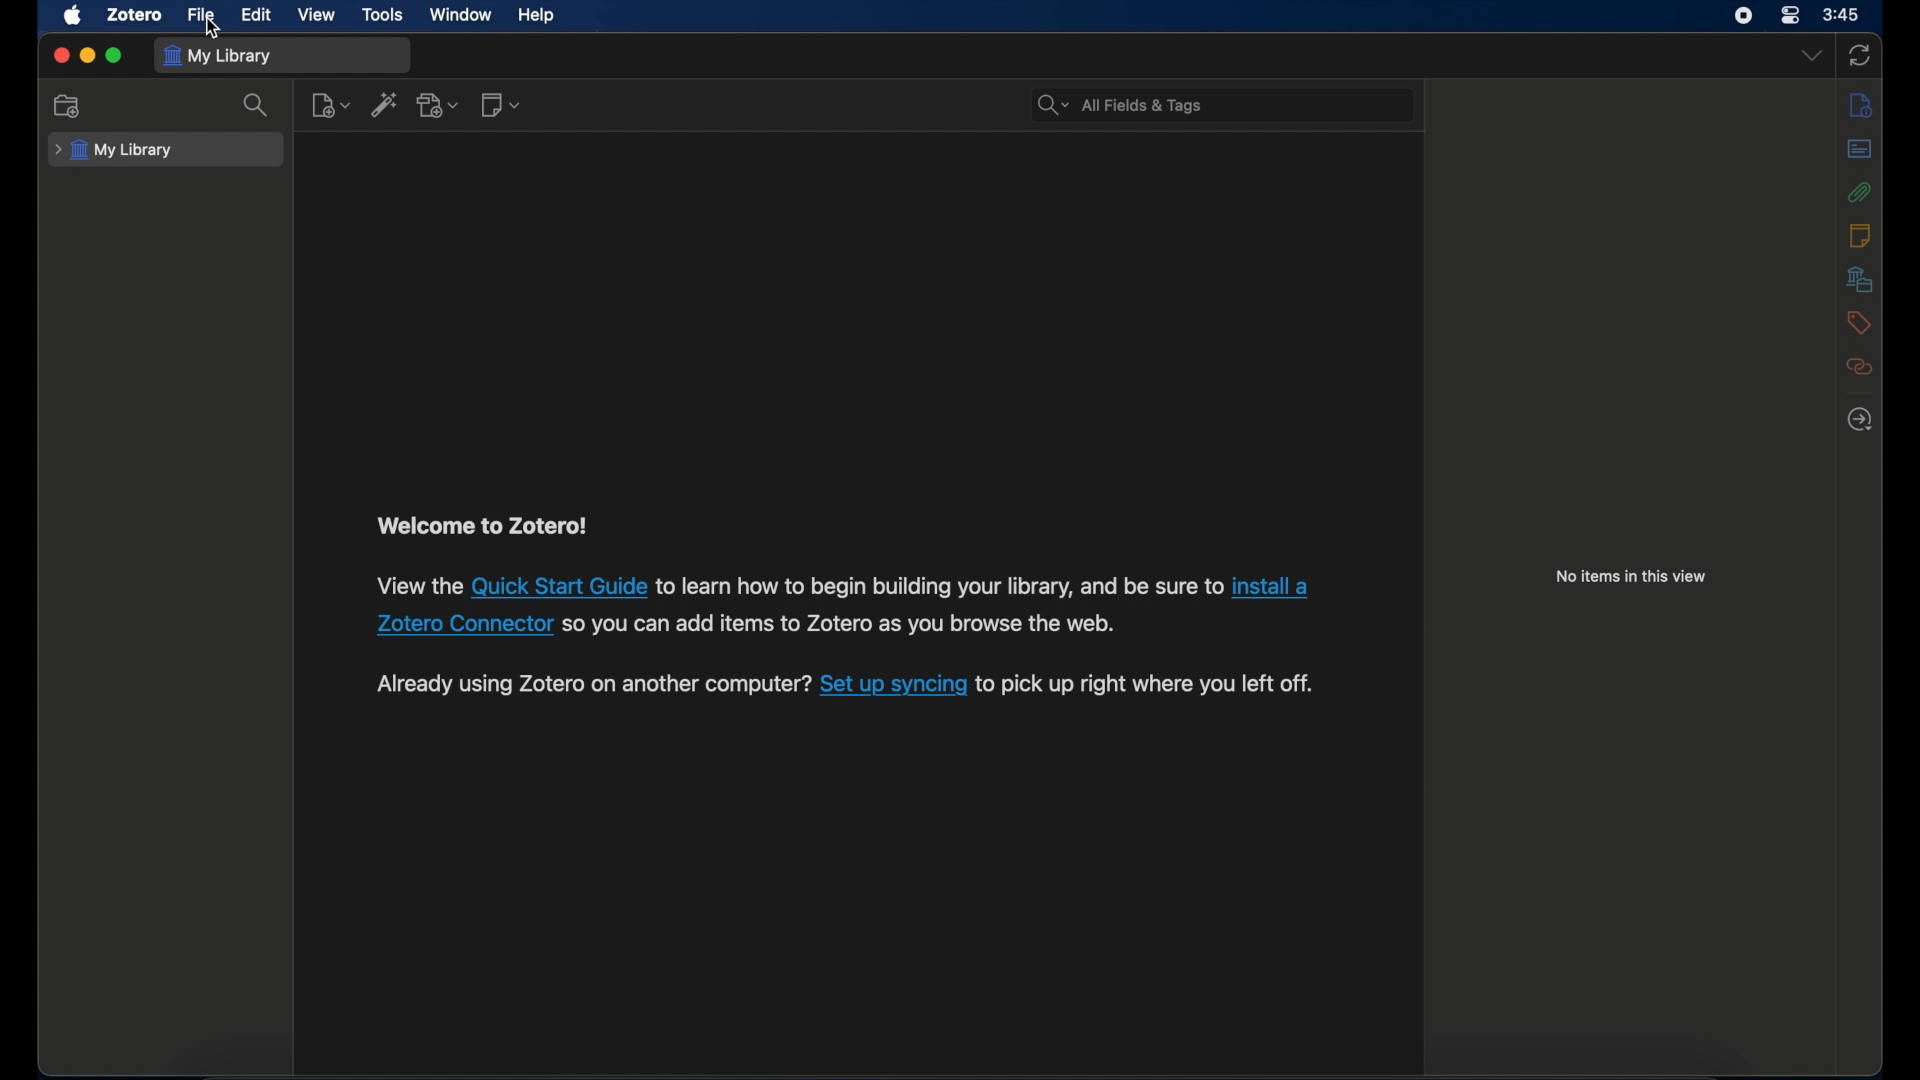 The image size is (1920, 1080). What do you see at coordinates (440, 105) in the screenshot?
I see `add attachment` at bounding box center [440, 105].